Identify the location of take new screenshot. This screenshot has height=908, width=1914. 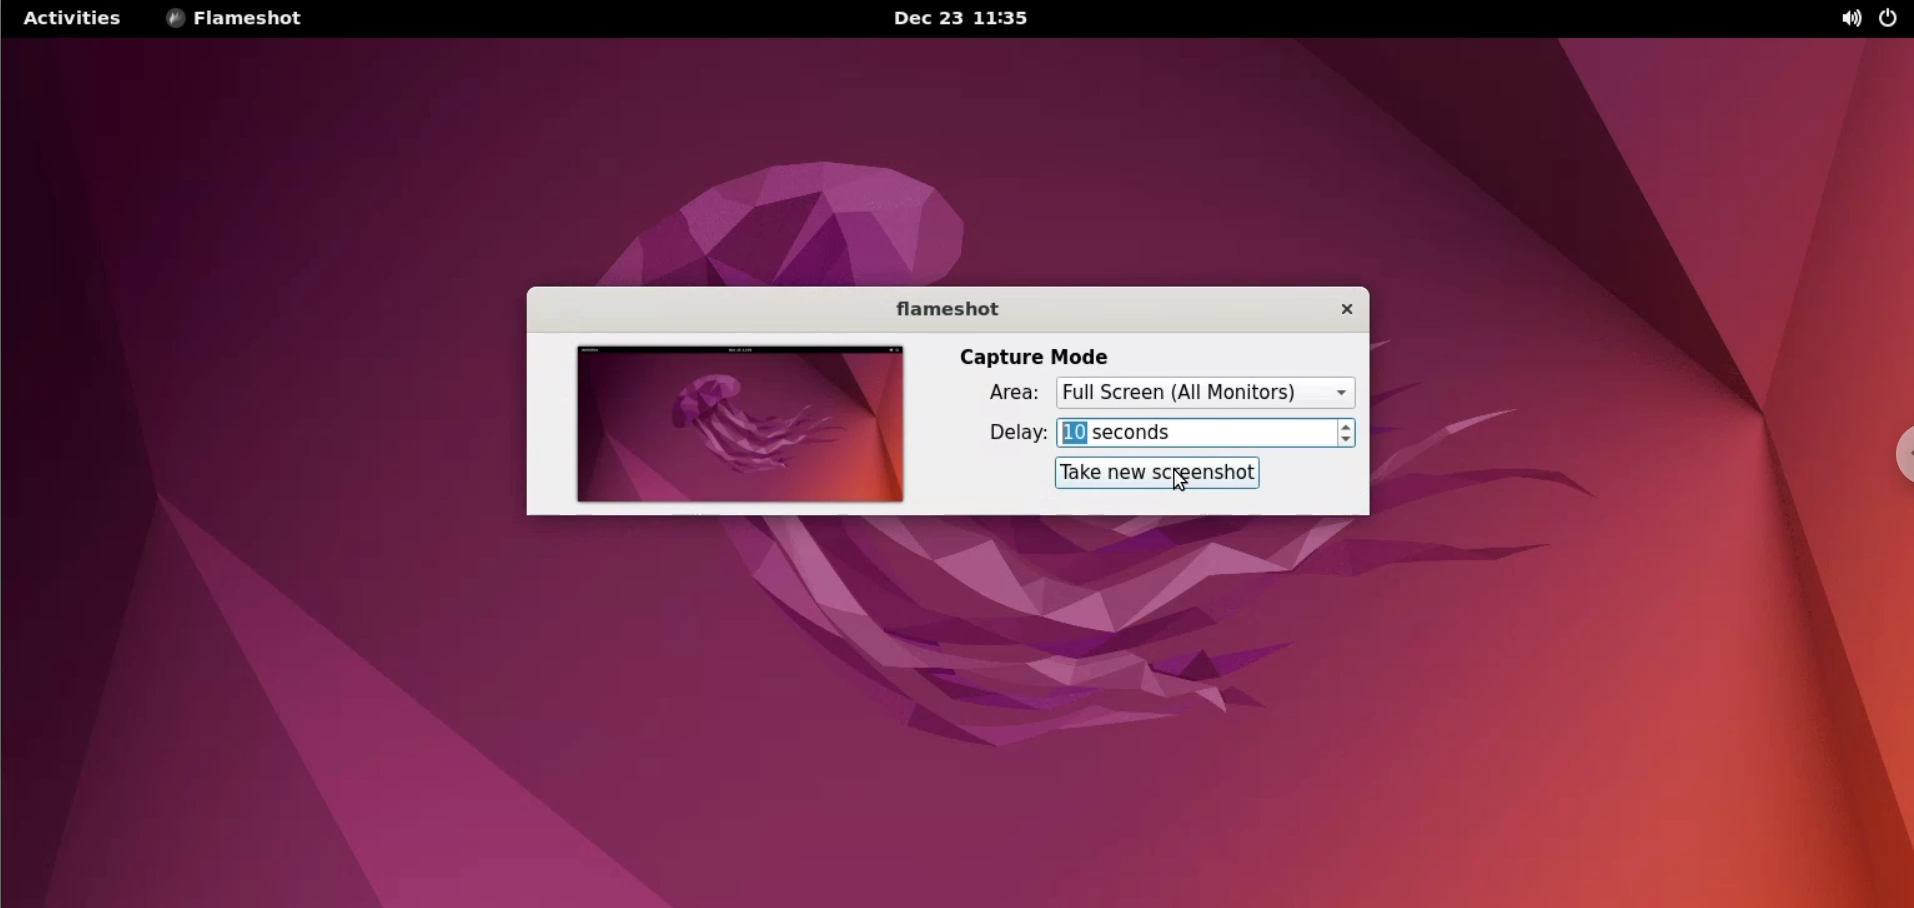
(1161, 472).